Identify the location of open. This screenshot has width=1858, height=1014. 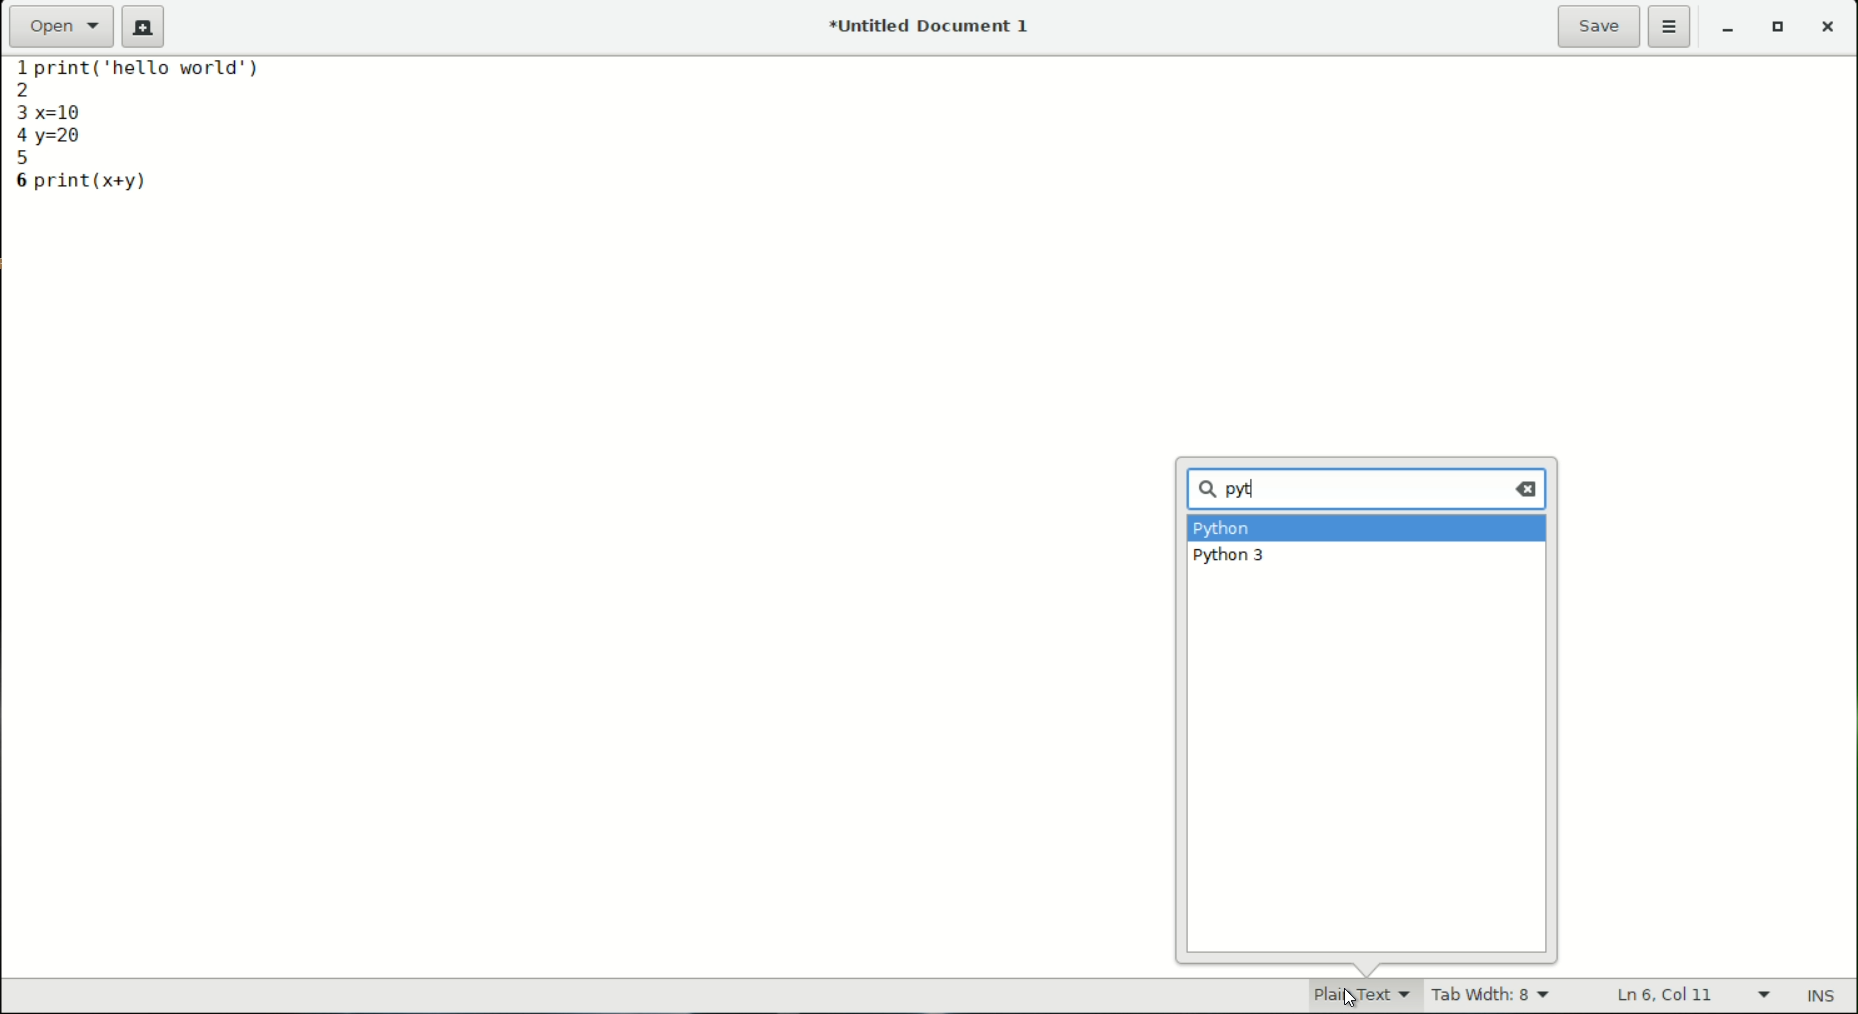
(62, 25).